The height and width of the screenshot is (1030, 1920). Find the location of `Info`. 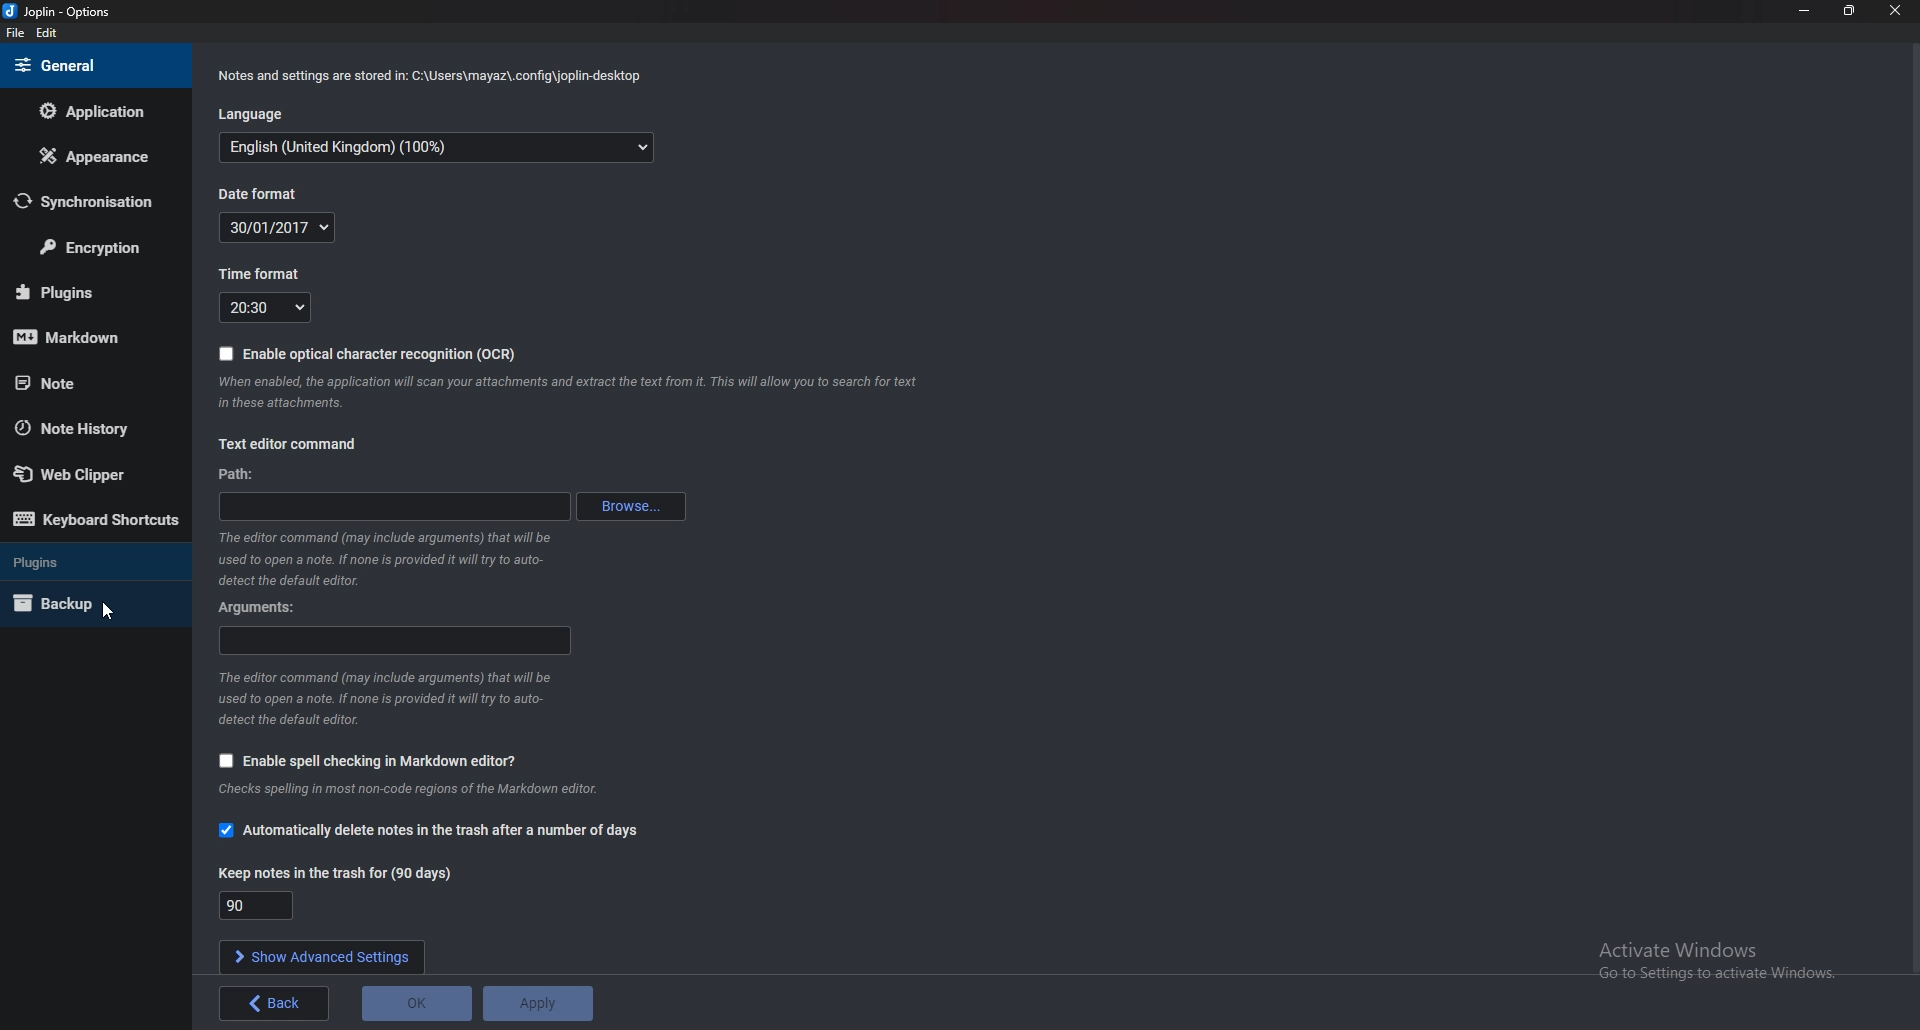

Info is located at coordinates (569, 393).